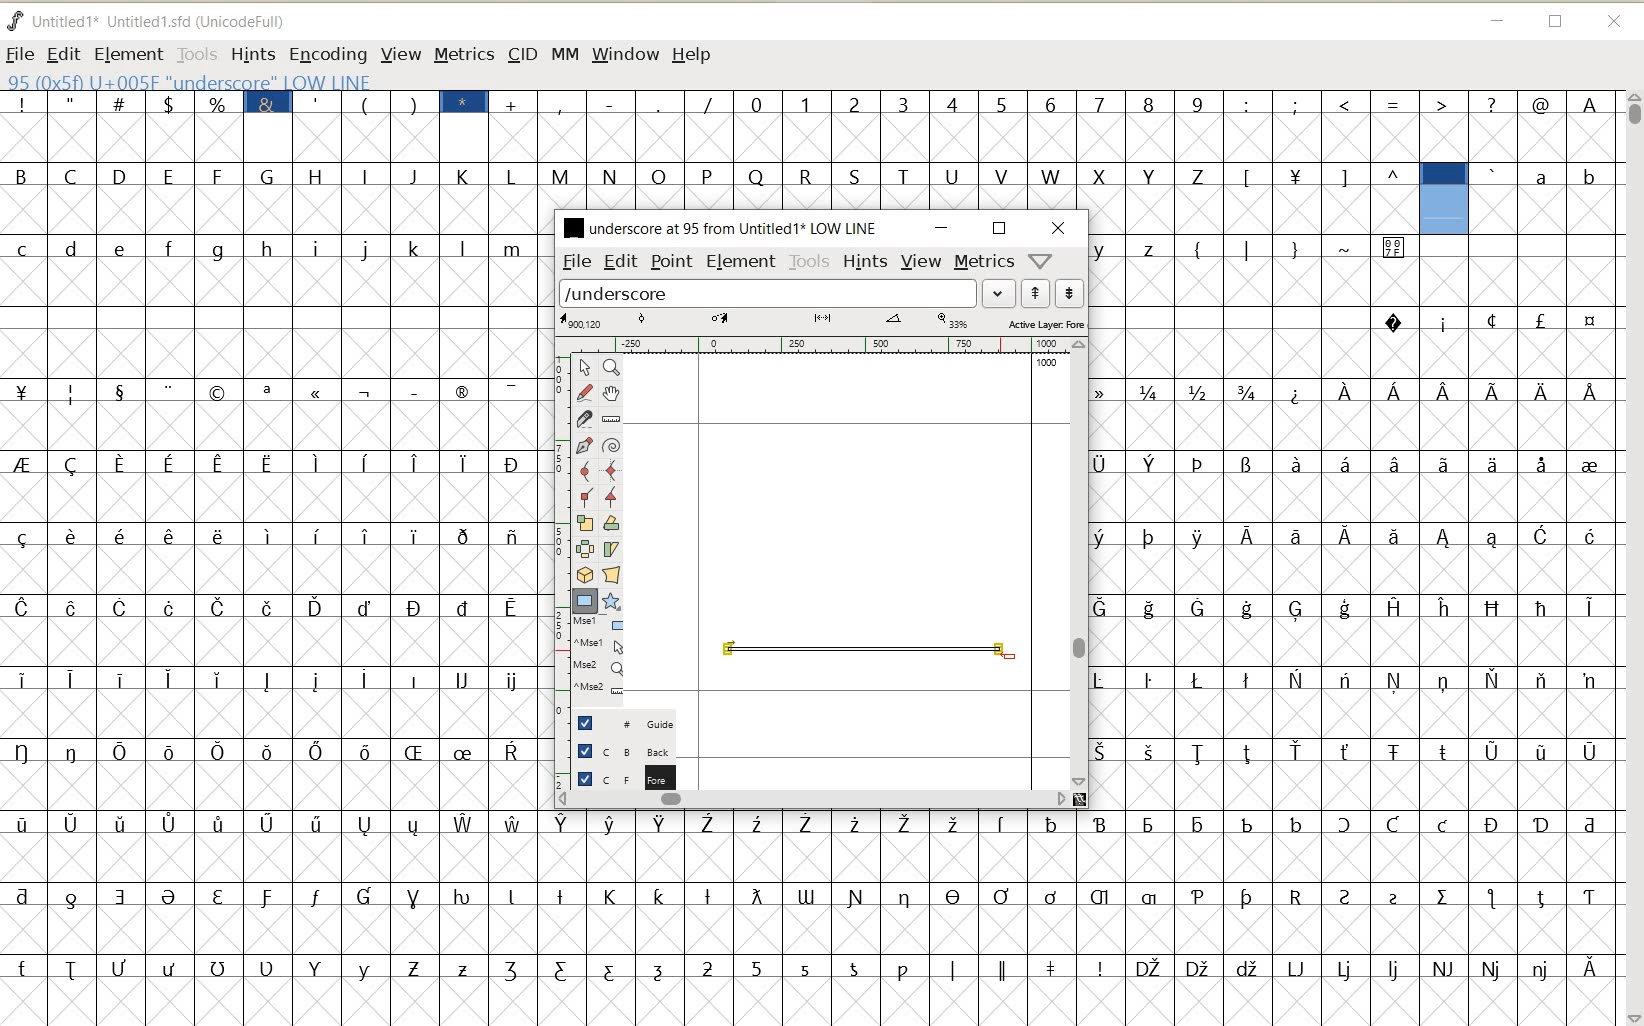 The width and height of the screenshot is (1644, 1026). Describe the element at coordinates (983, 260) in the screenshot. I see `metrics` at that location.